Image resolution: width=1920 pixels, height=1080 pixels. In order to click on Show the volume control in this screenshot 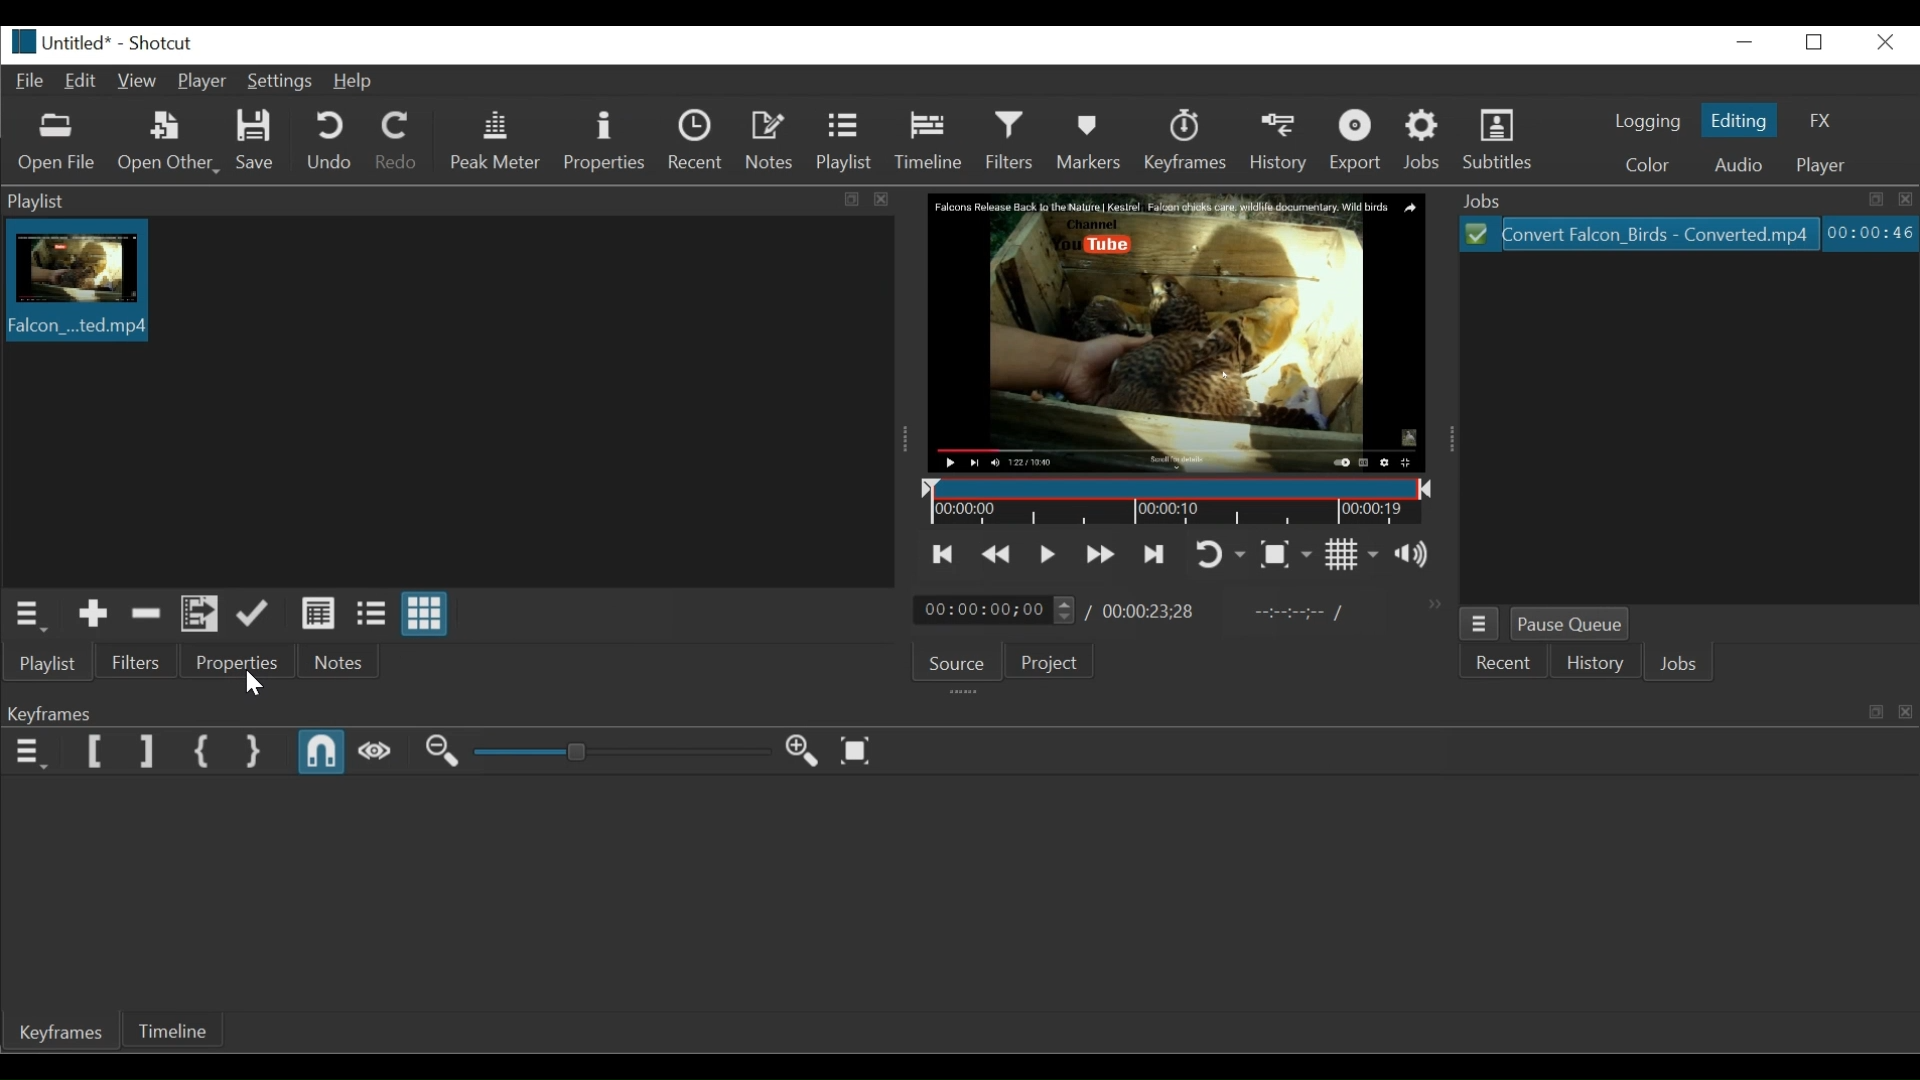, I will do `click(1415, 555)`.